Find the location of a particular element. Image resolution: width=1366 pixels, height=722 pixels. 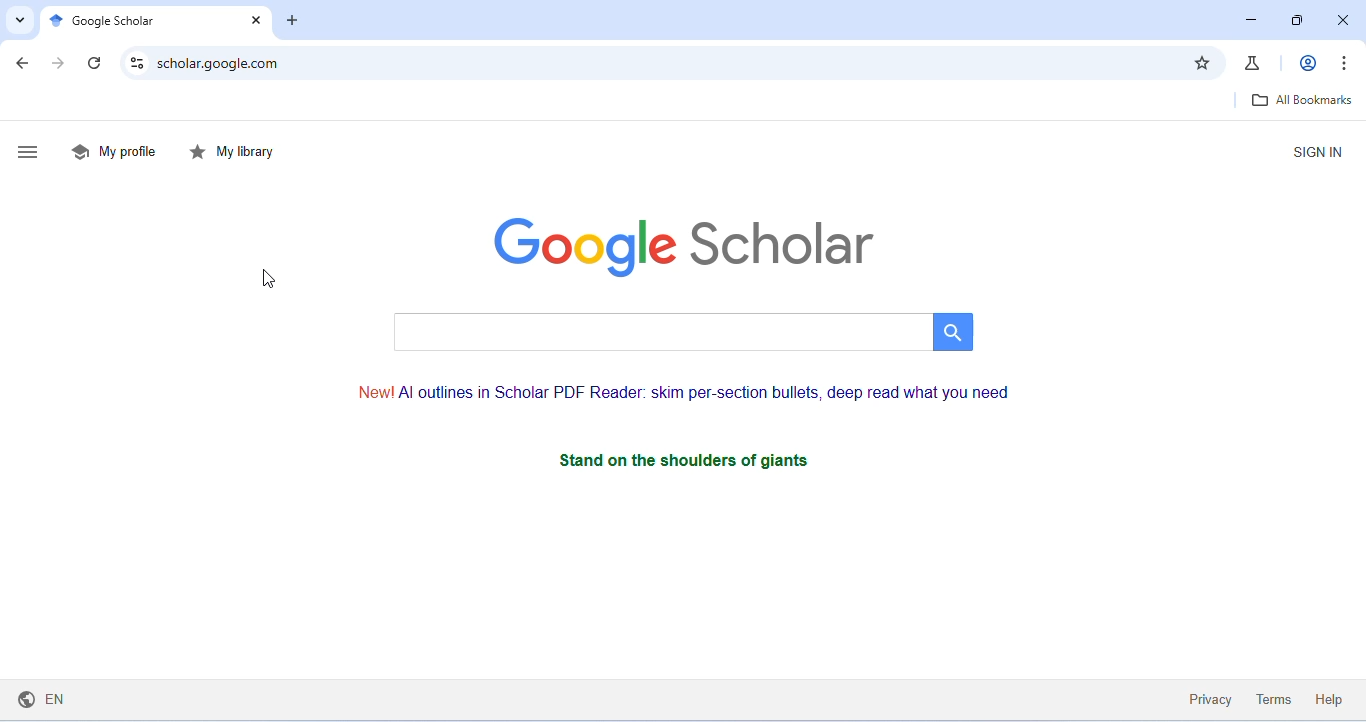

chrome labs is located at coordinates (1255, 62).